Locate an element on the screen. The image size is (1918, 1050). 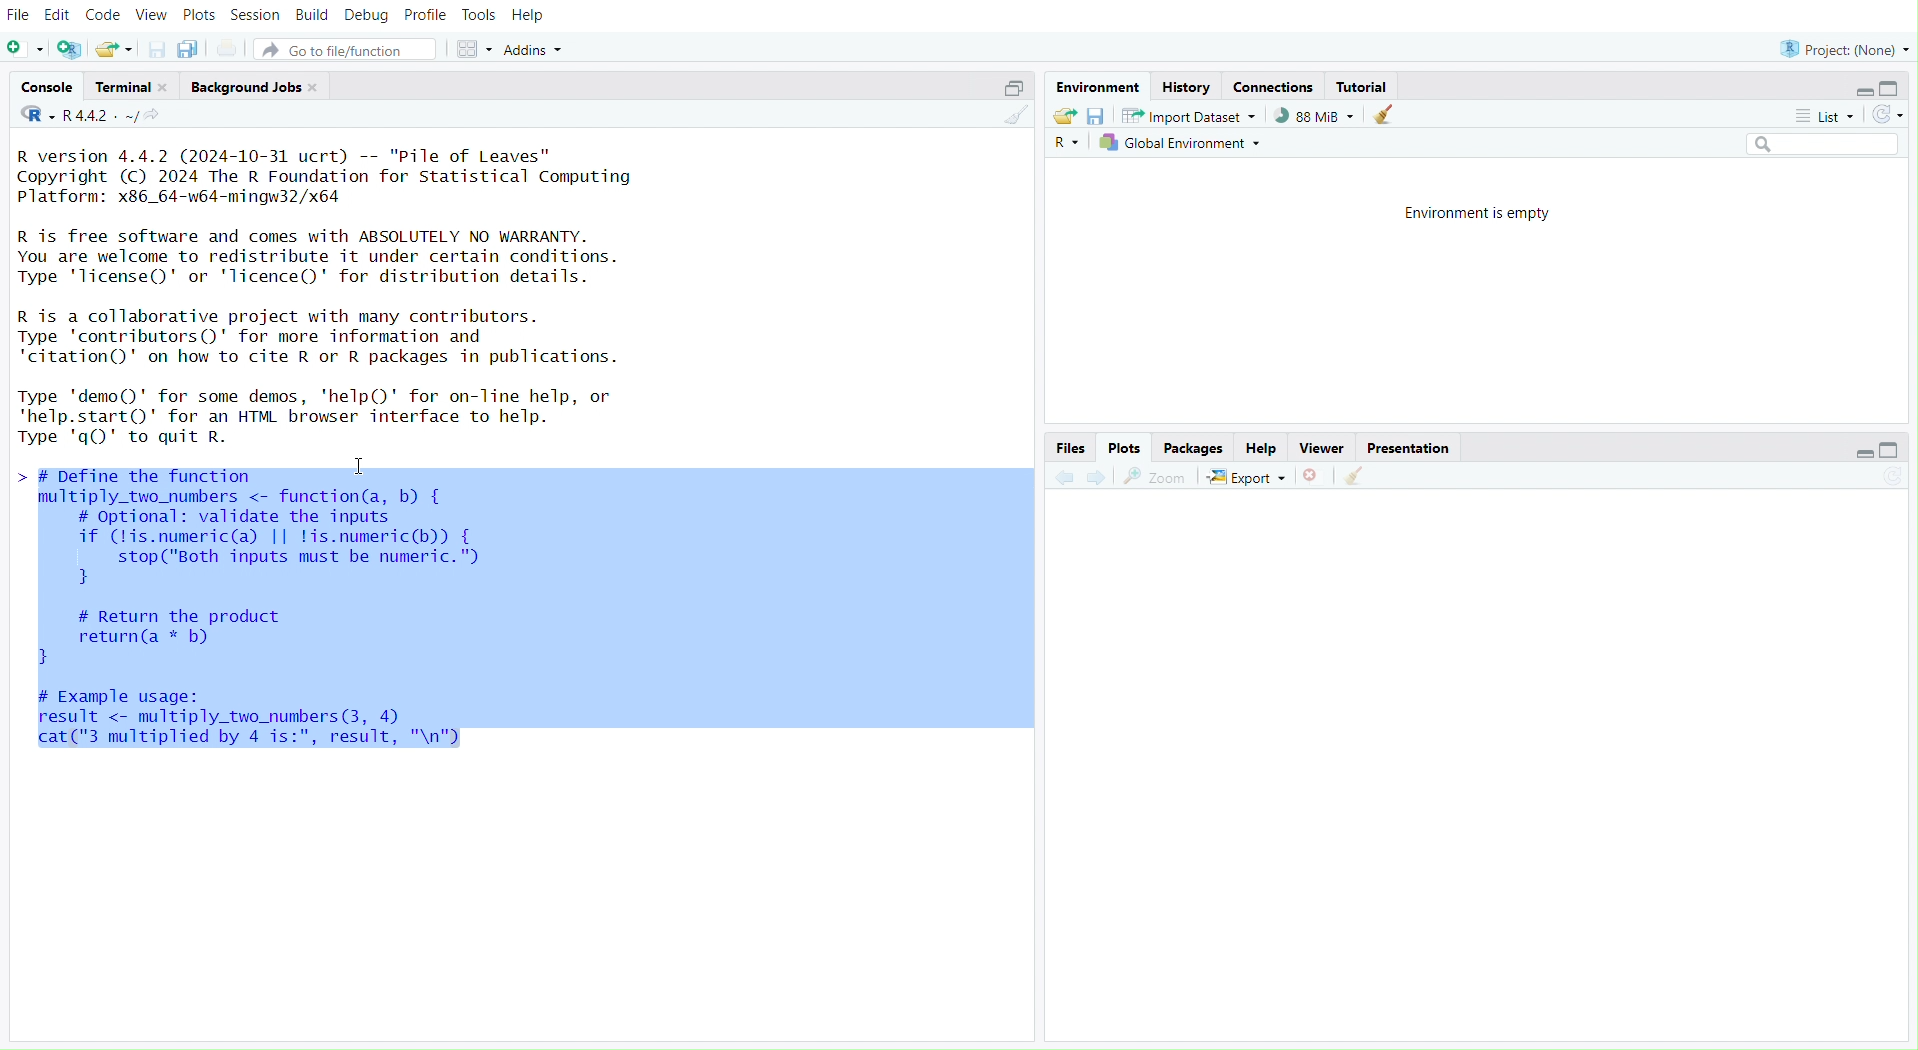
Project (None) is located at coordinates (1845, 46).